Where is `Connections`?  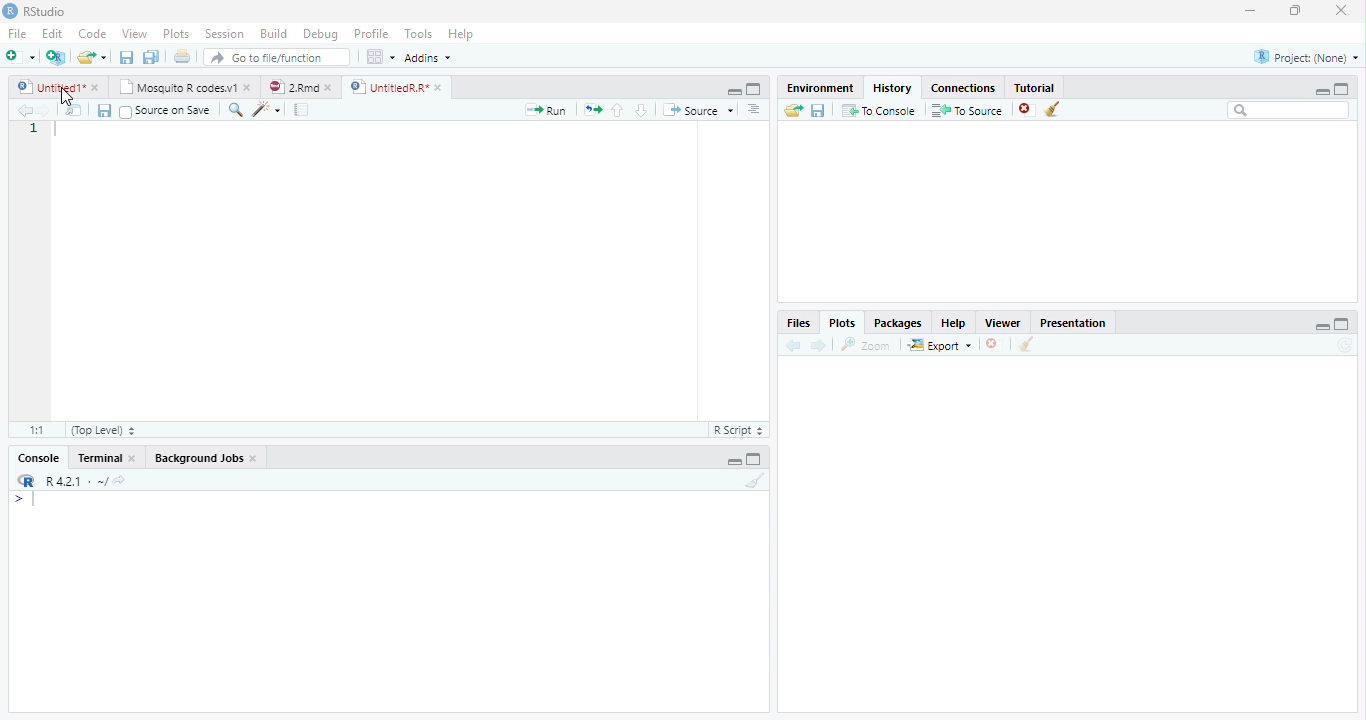 Connections is located at coordinates (961, 87).